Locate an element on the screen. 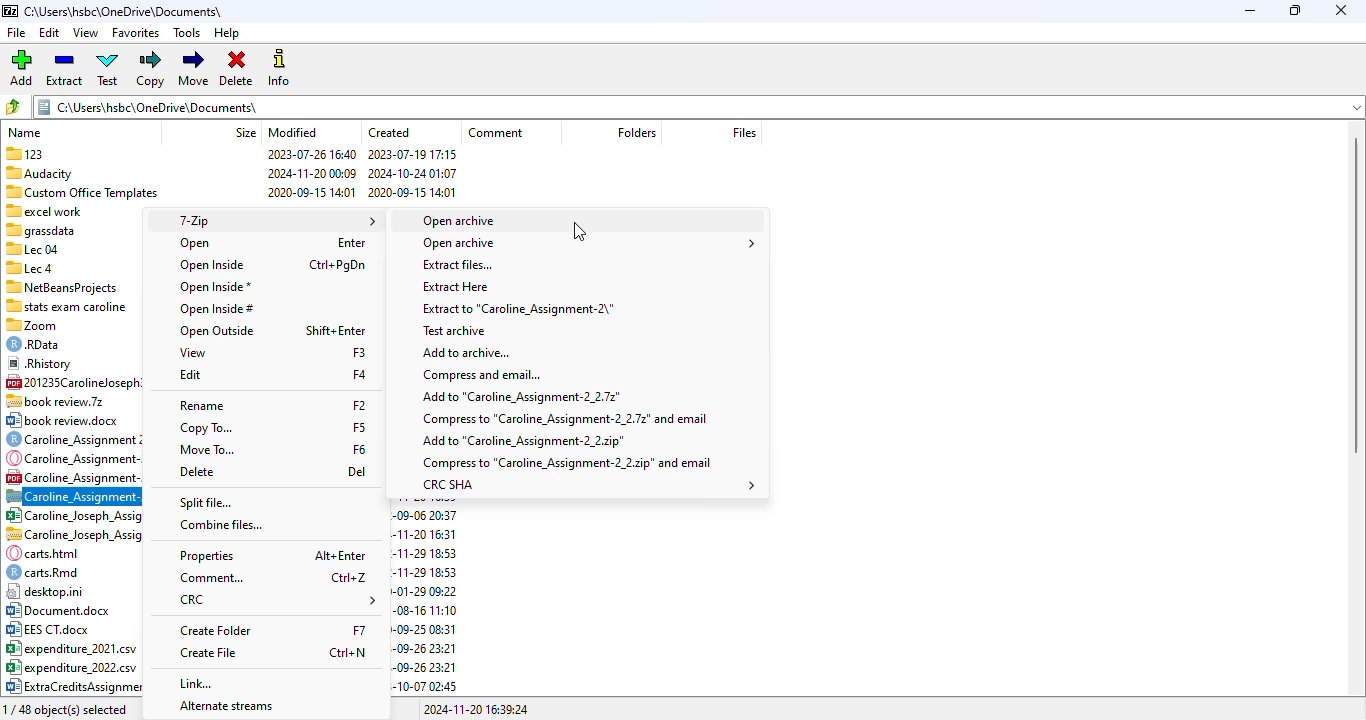 This screenshot has width=1366, height=720. open inside* is located at coordinates (216, 288).